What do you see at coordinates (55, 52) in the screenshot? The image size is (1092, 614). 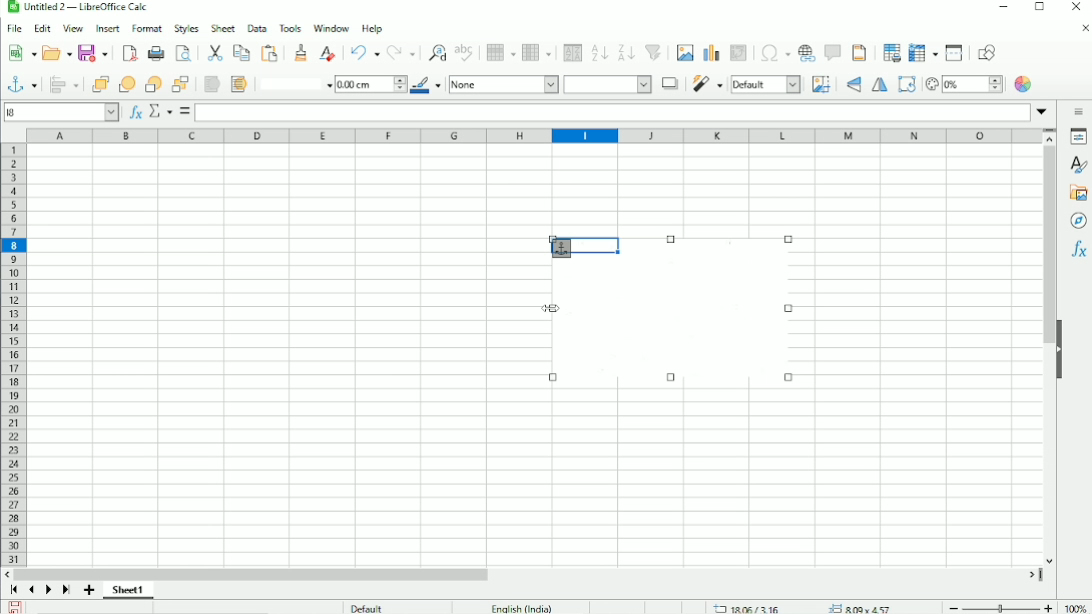 I see `Open` at bounding box center [55, 52].